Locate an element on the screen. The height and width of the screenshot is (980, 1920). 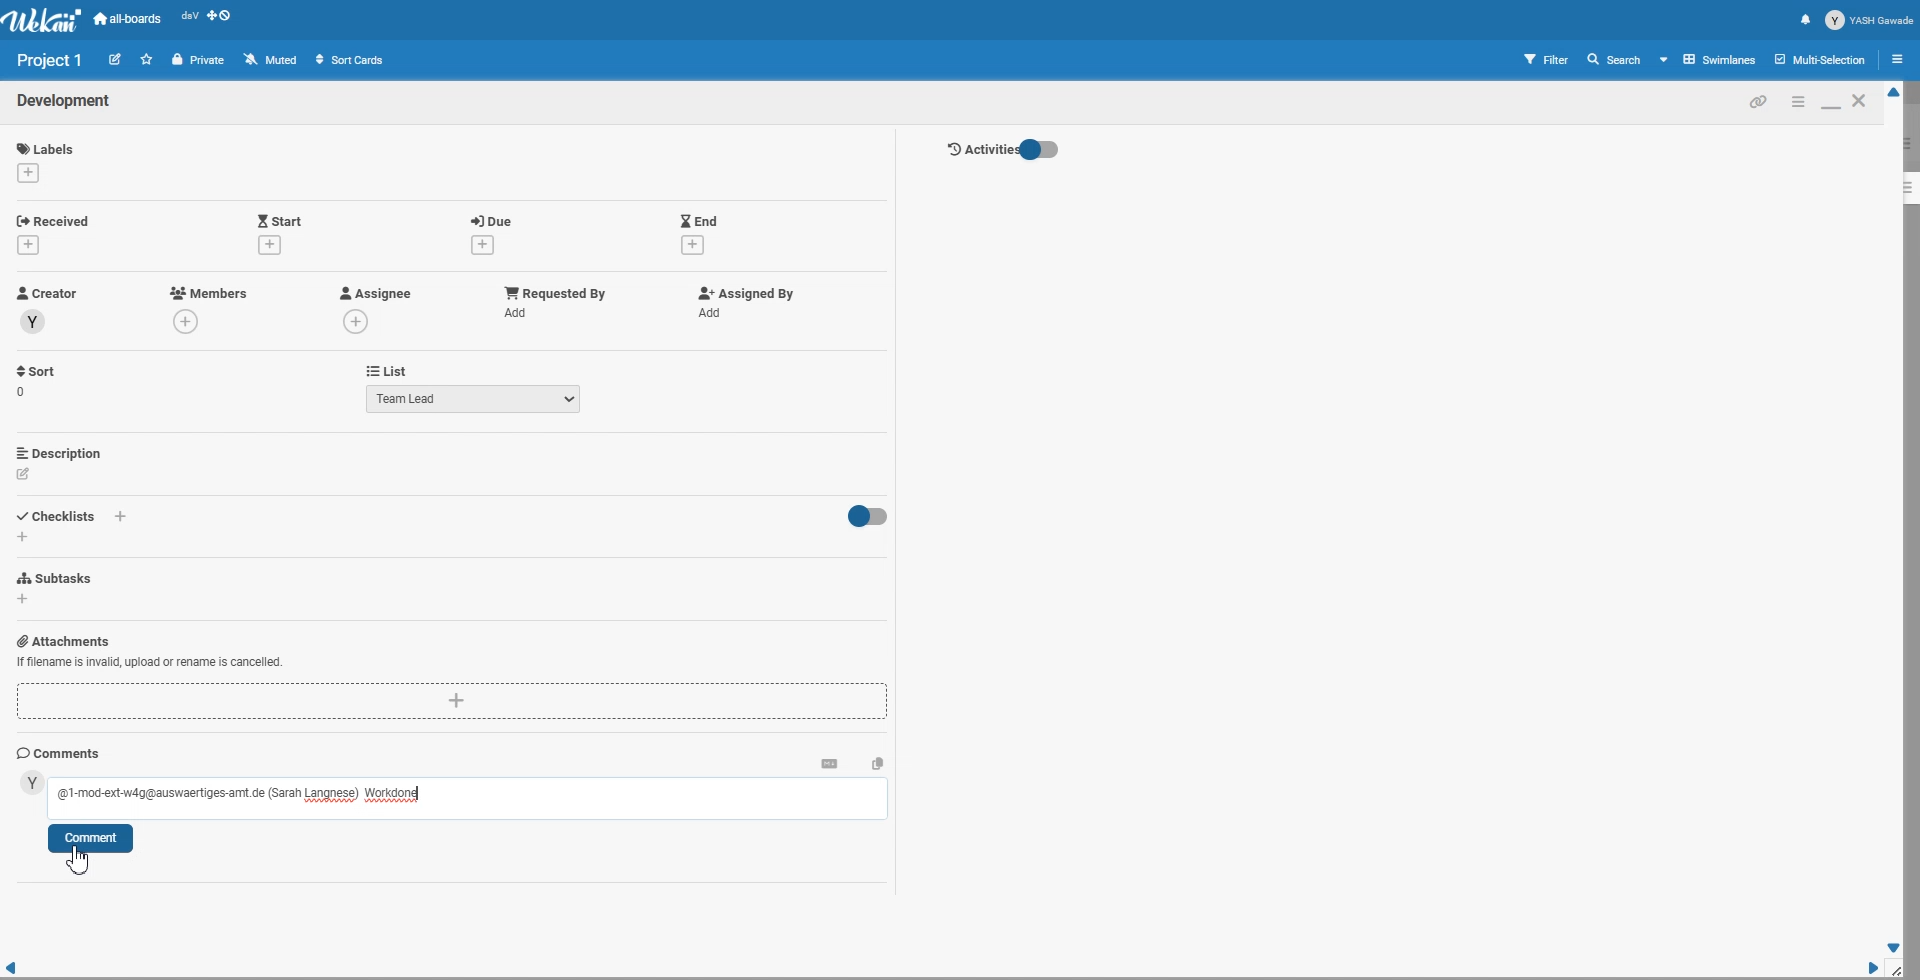
Add Members is located at coordinates (210, 292).